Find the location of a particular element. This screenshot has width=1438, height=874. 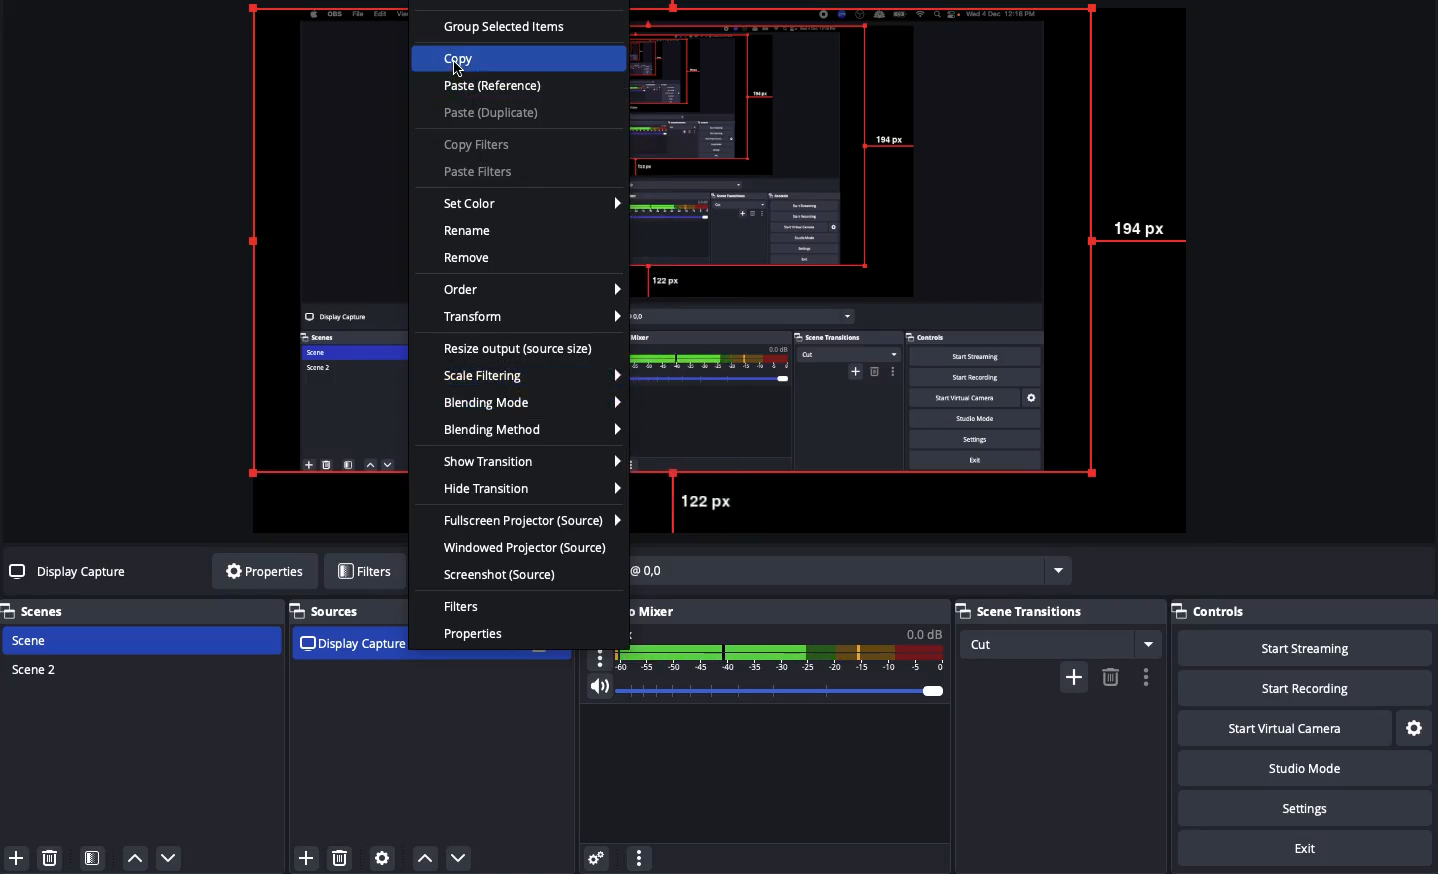

Sources preference is located at coordinates (383, 854).